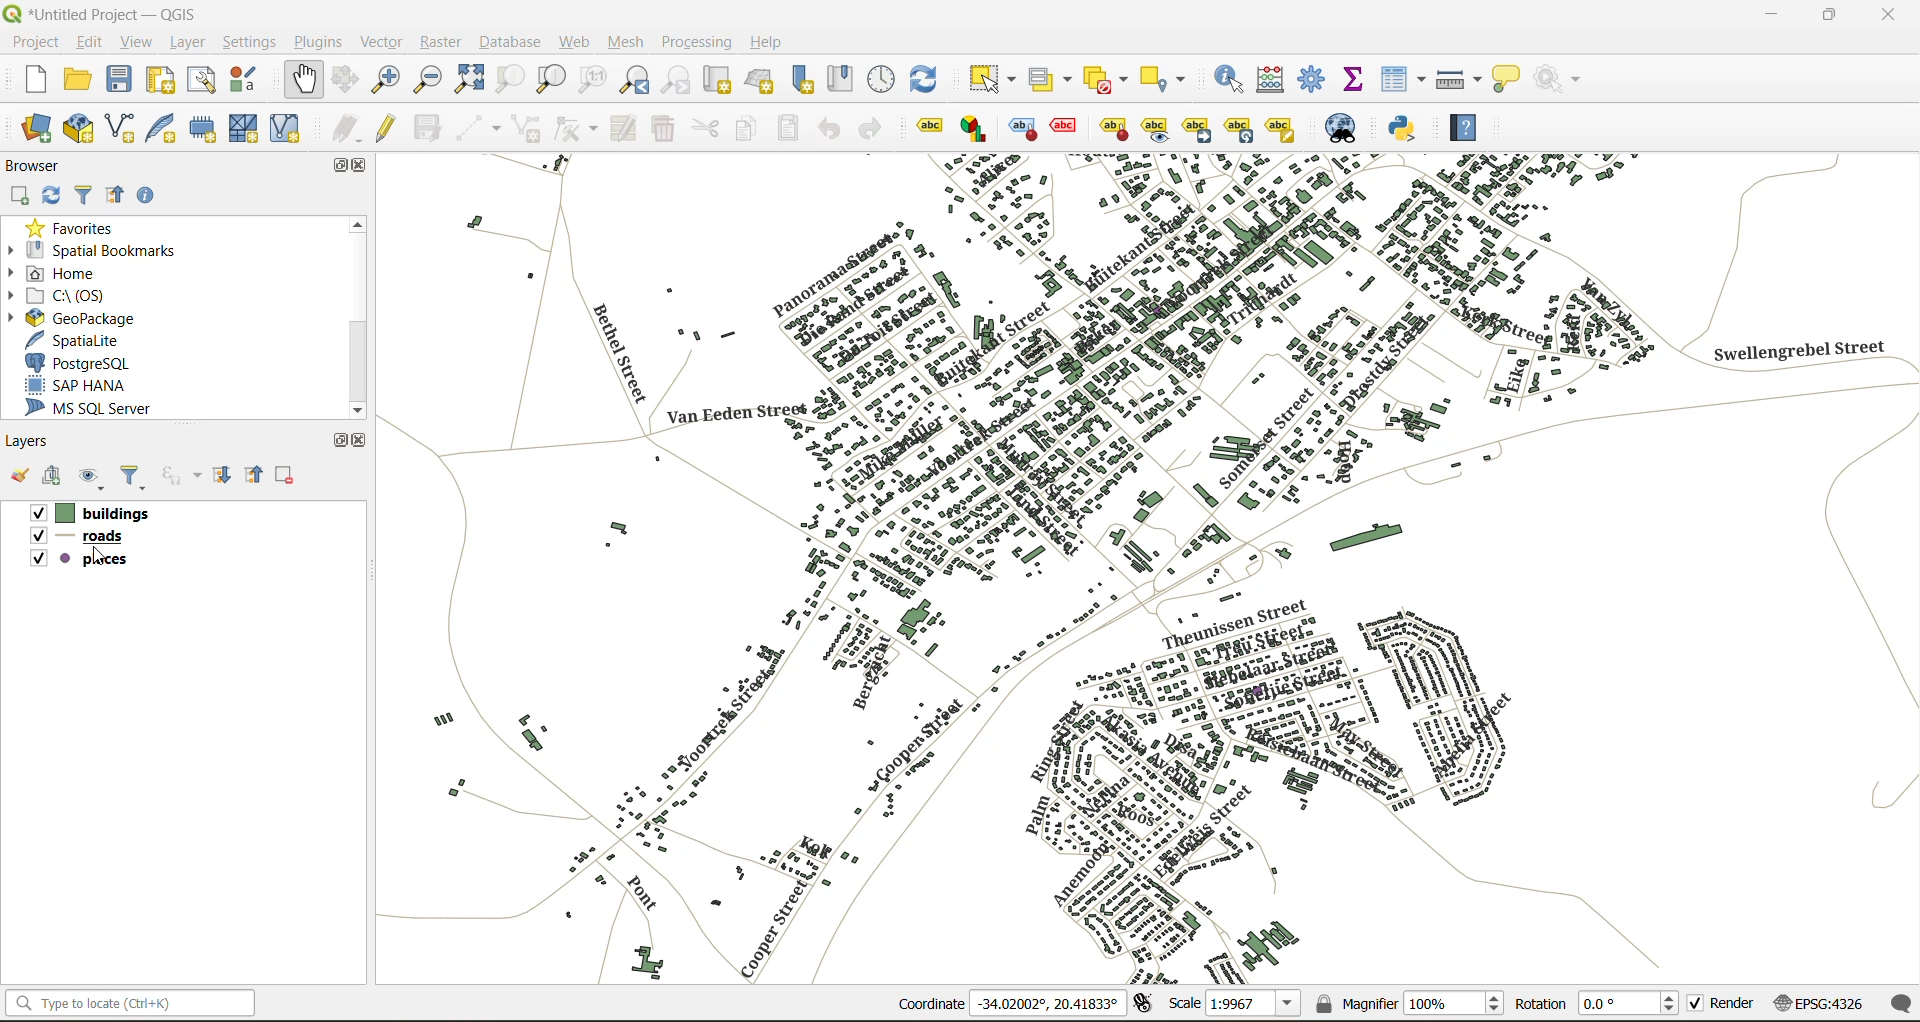  What do you see at coordinates (84, 133) in the screenshot?
I see `new geopackage layer` at bounding box center [84, 133].